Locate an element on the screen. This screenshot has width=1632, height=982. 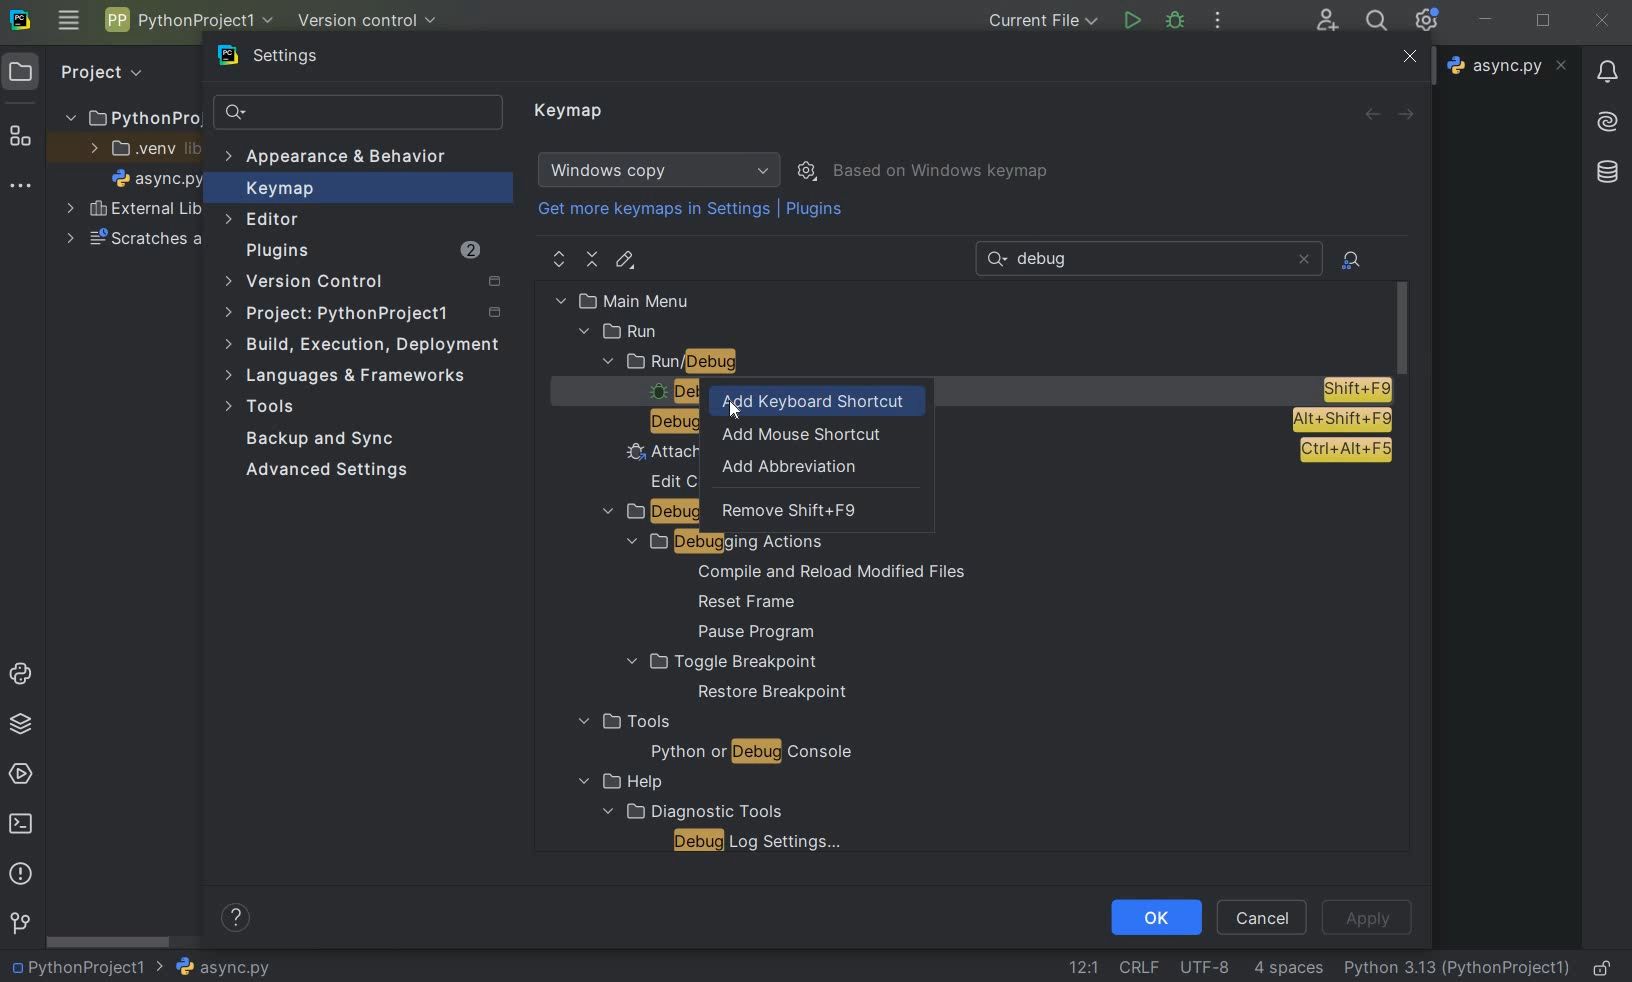
code with me is located at coordinates (1327, 19).